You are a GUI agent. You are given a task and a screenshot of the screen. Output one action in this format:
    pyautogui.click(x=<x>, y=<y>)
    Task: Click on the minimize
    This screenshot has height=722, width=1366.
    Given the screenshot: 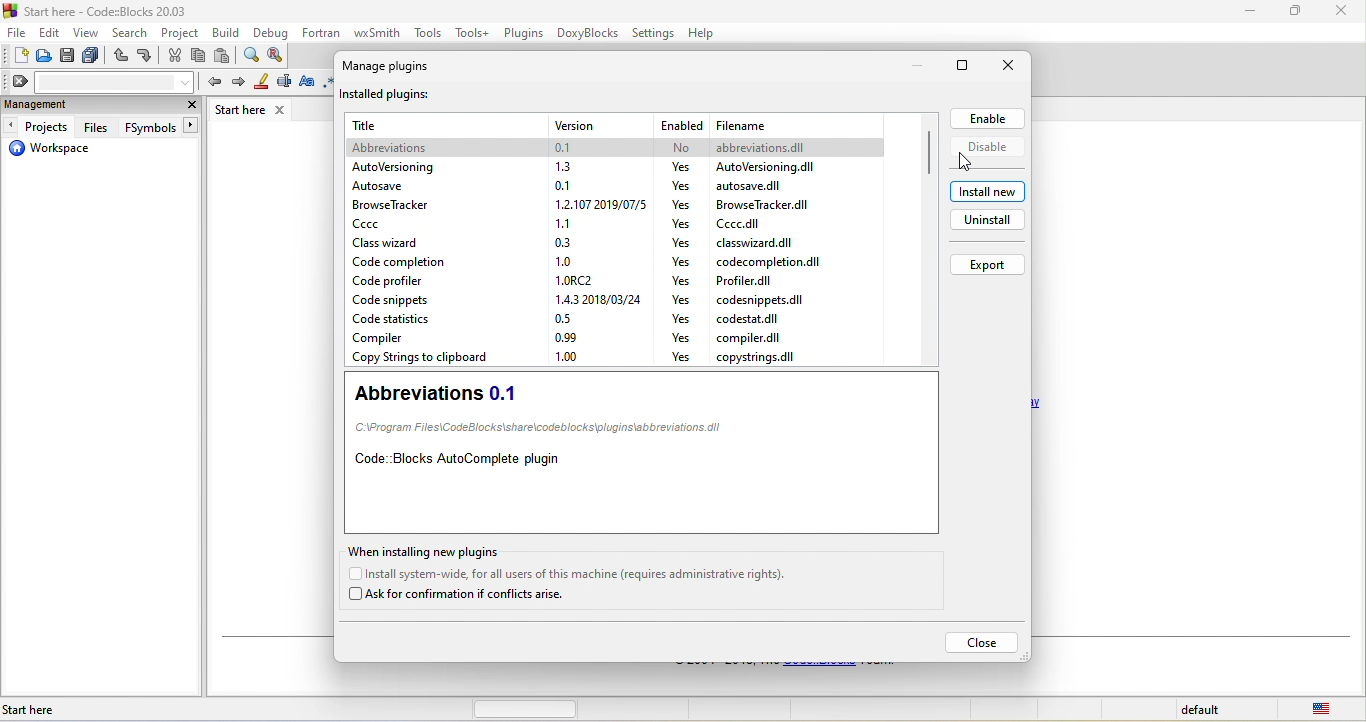 What is the action you would take?
    pyautogui.click(x=1295, y=14)
    